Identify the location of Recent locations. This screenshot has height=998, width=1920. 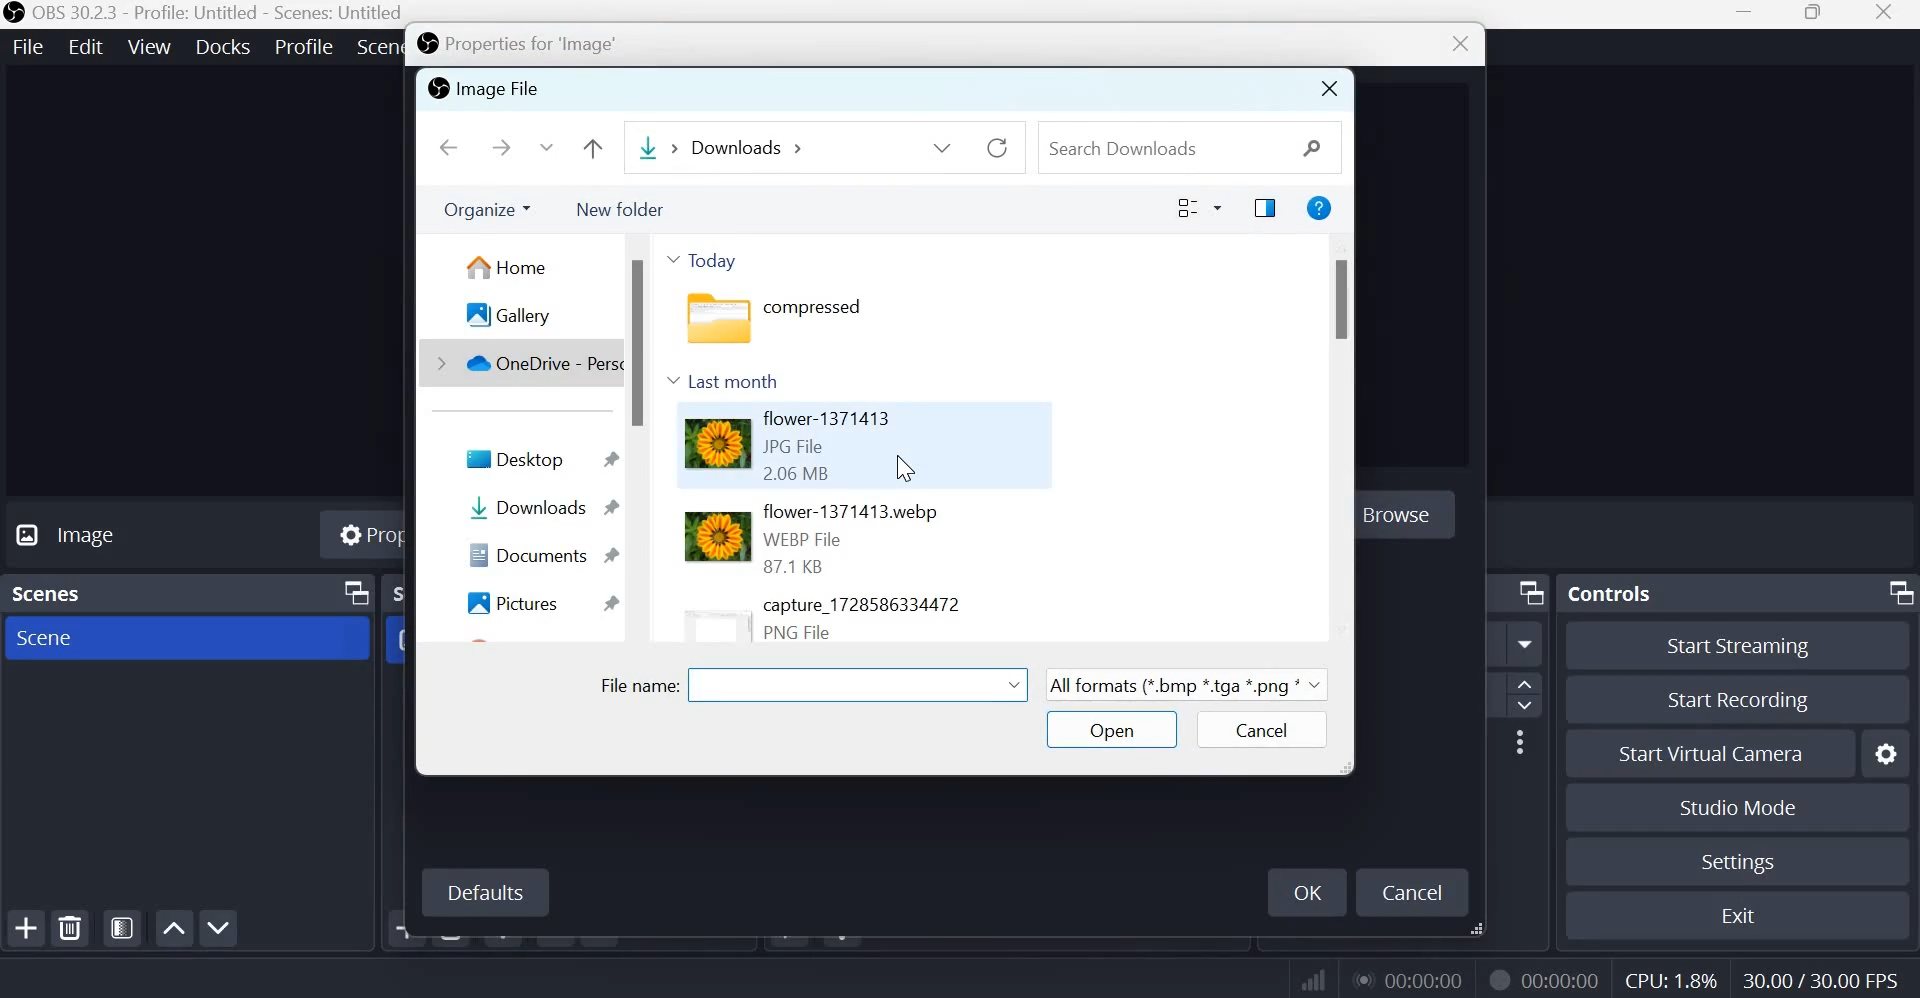
(548, 147).